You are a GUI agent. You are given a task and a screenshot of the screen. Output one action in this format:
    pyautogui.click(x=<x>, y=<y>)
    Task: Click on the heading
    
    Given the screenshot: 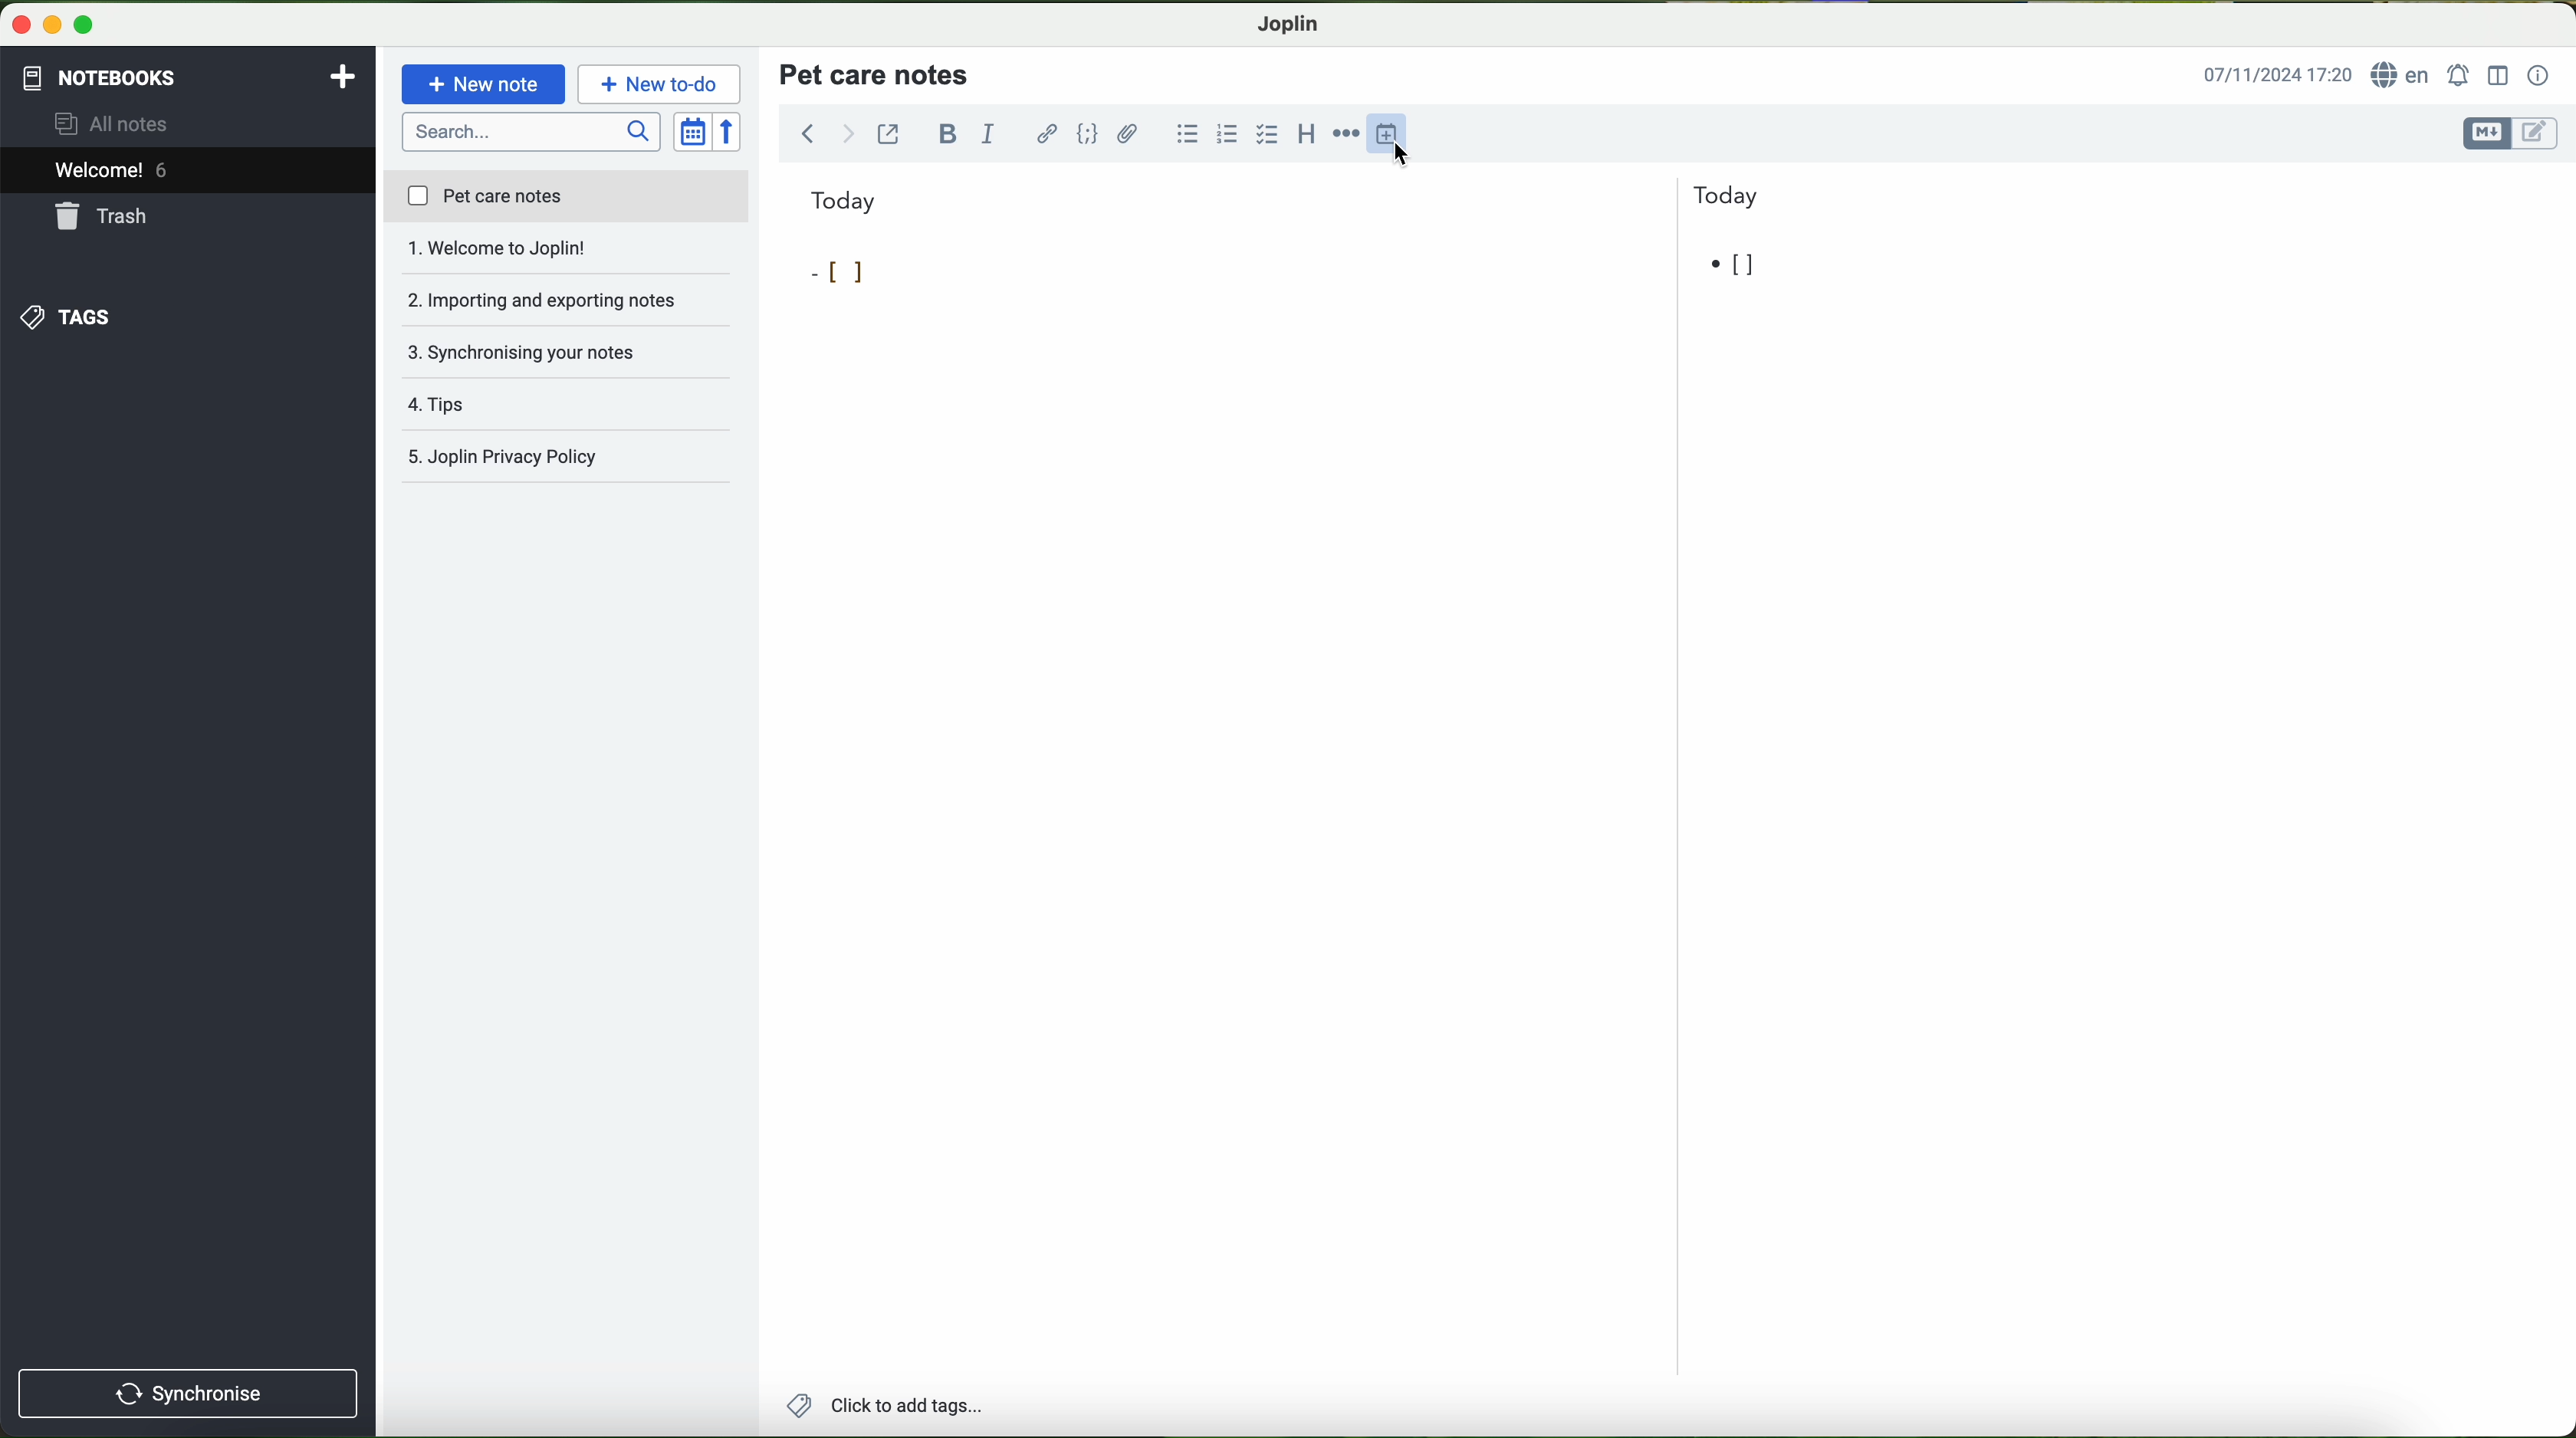 What is the action you would take?
    pyautogui.click(x=1308, y=133)
    